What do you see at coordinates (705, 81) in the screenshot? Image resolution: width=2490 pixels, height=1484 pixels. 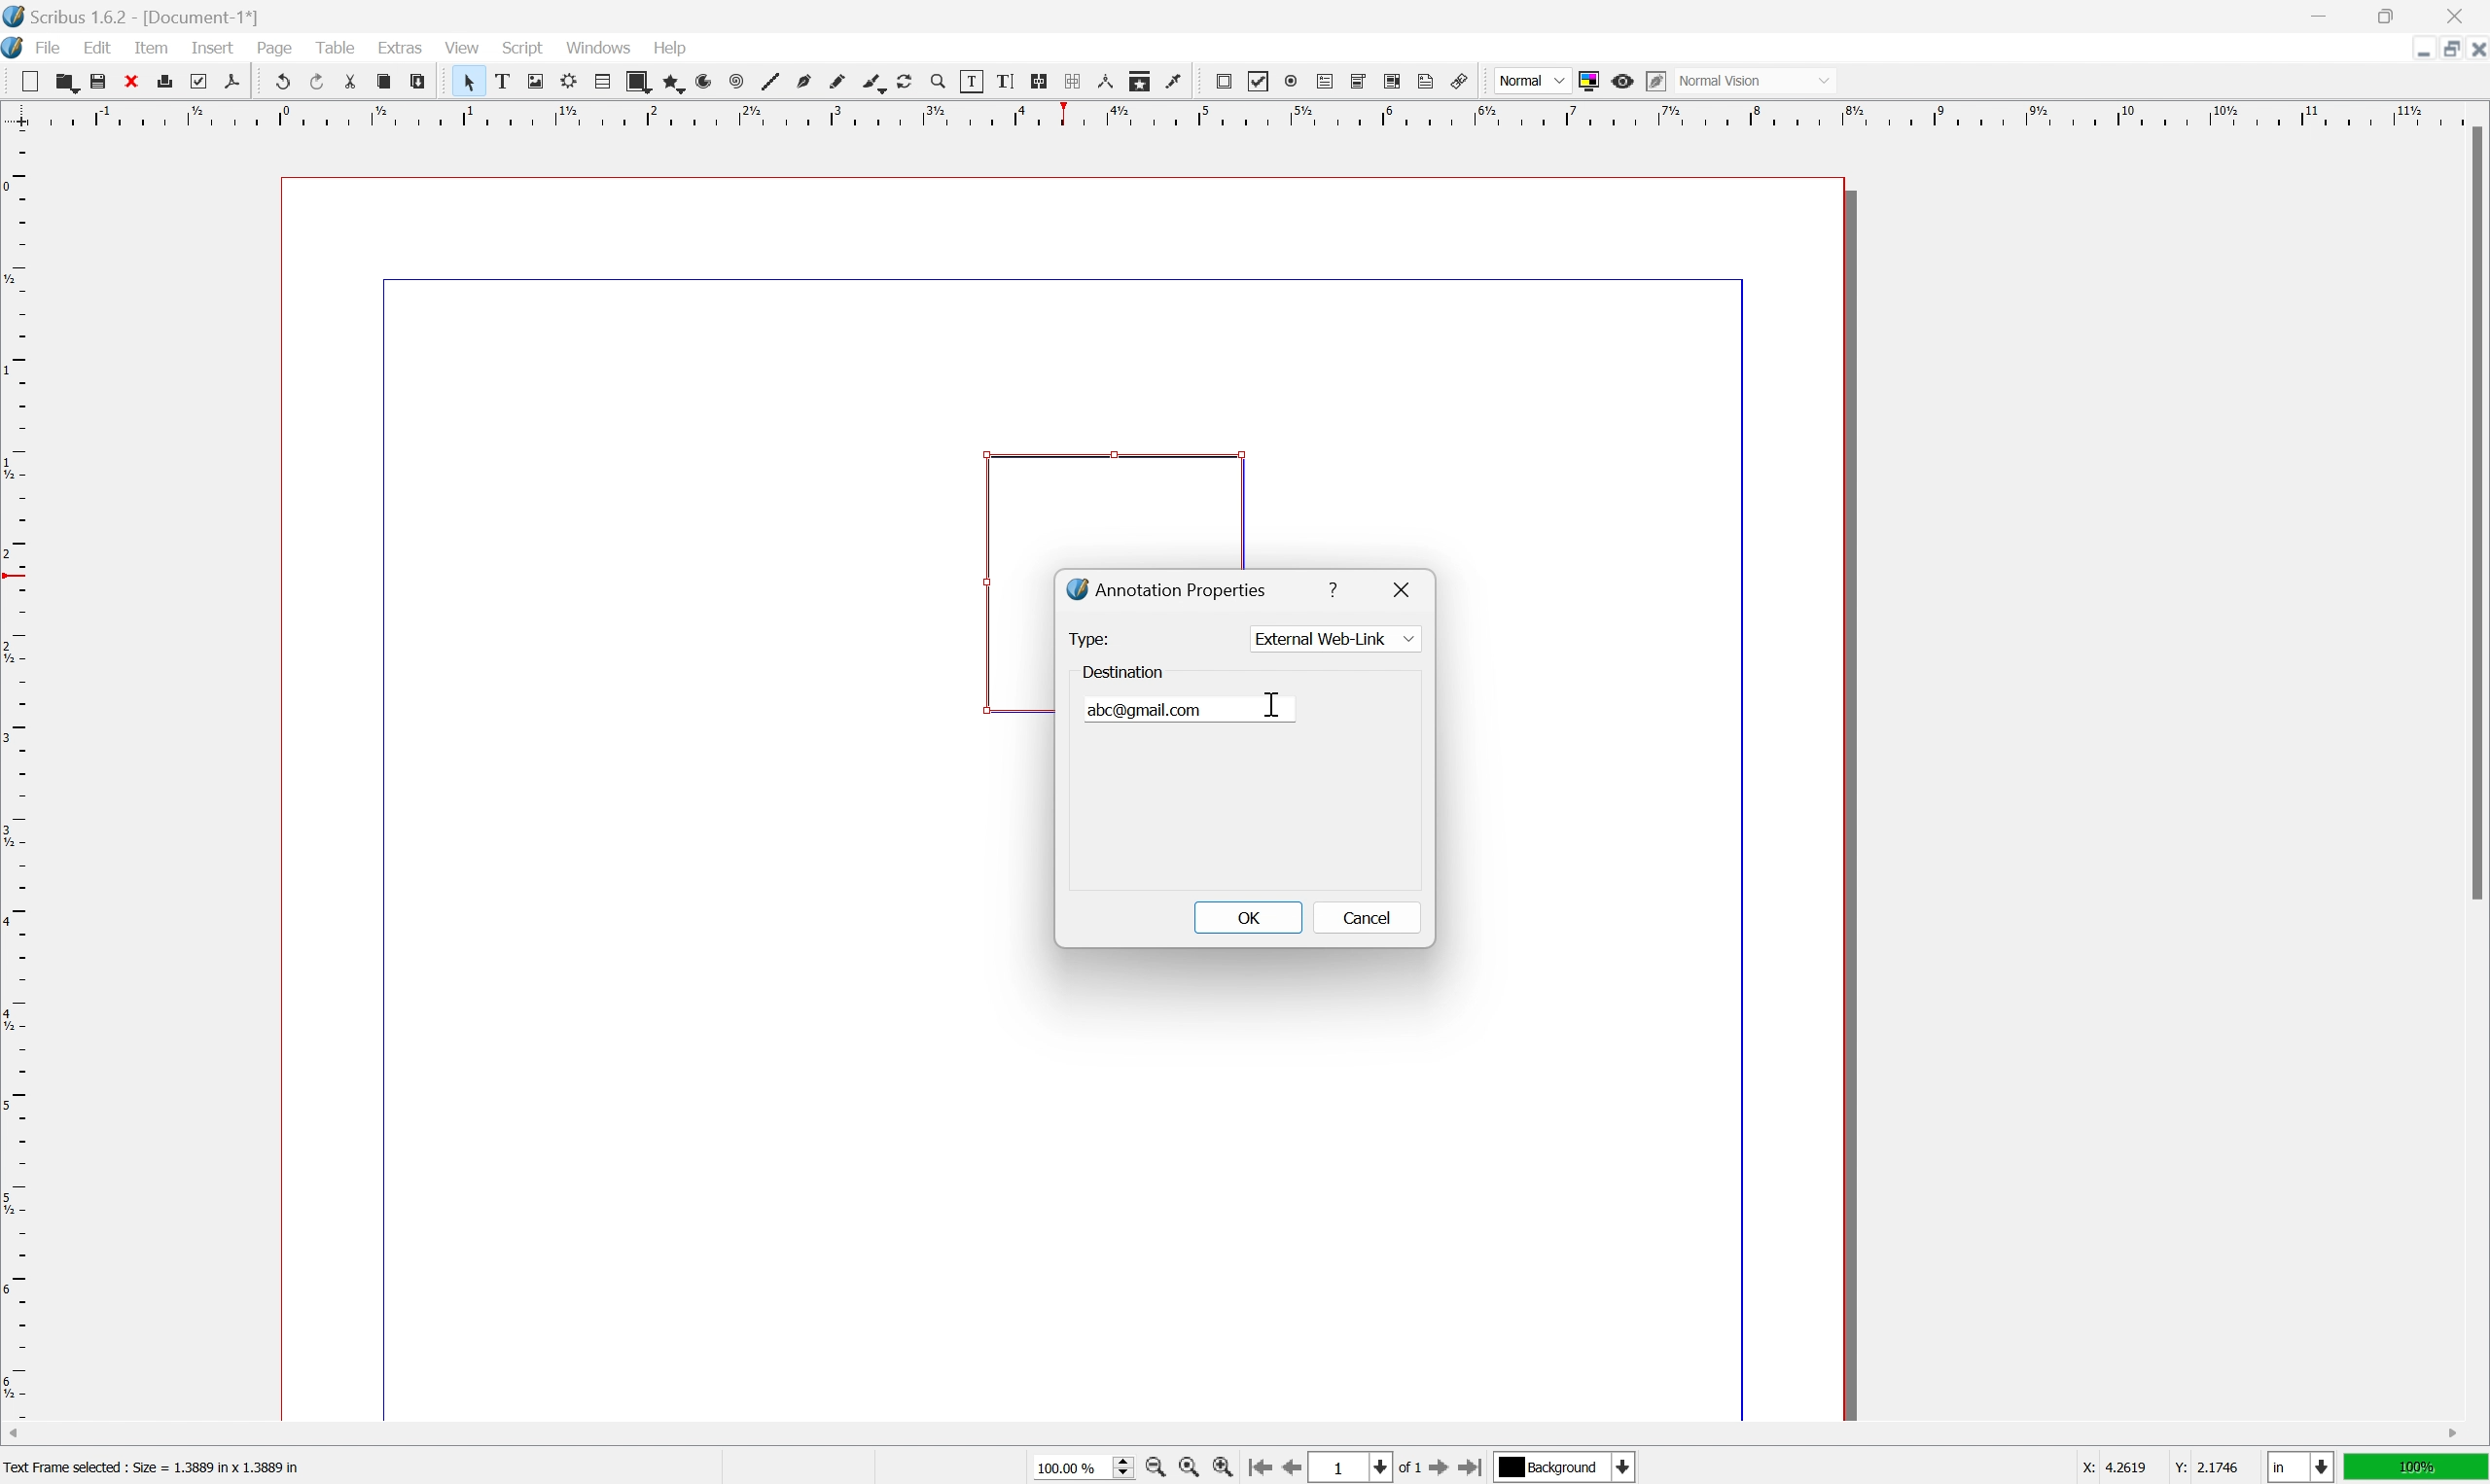 I see `arc` at bounding box center [705, 81].